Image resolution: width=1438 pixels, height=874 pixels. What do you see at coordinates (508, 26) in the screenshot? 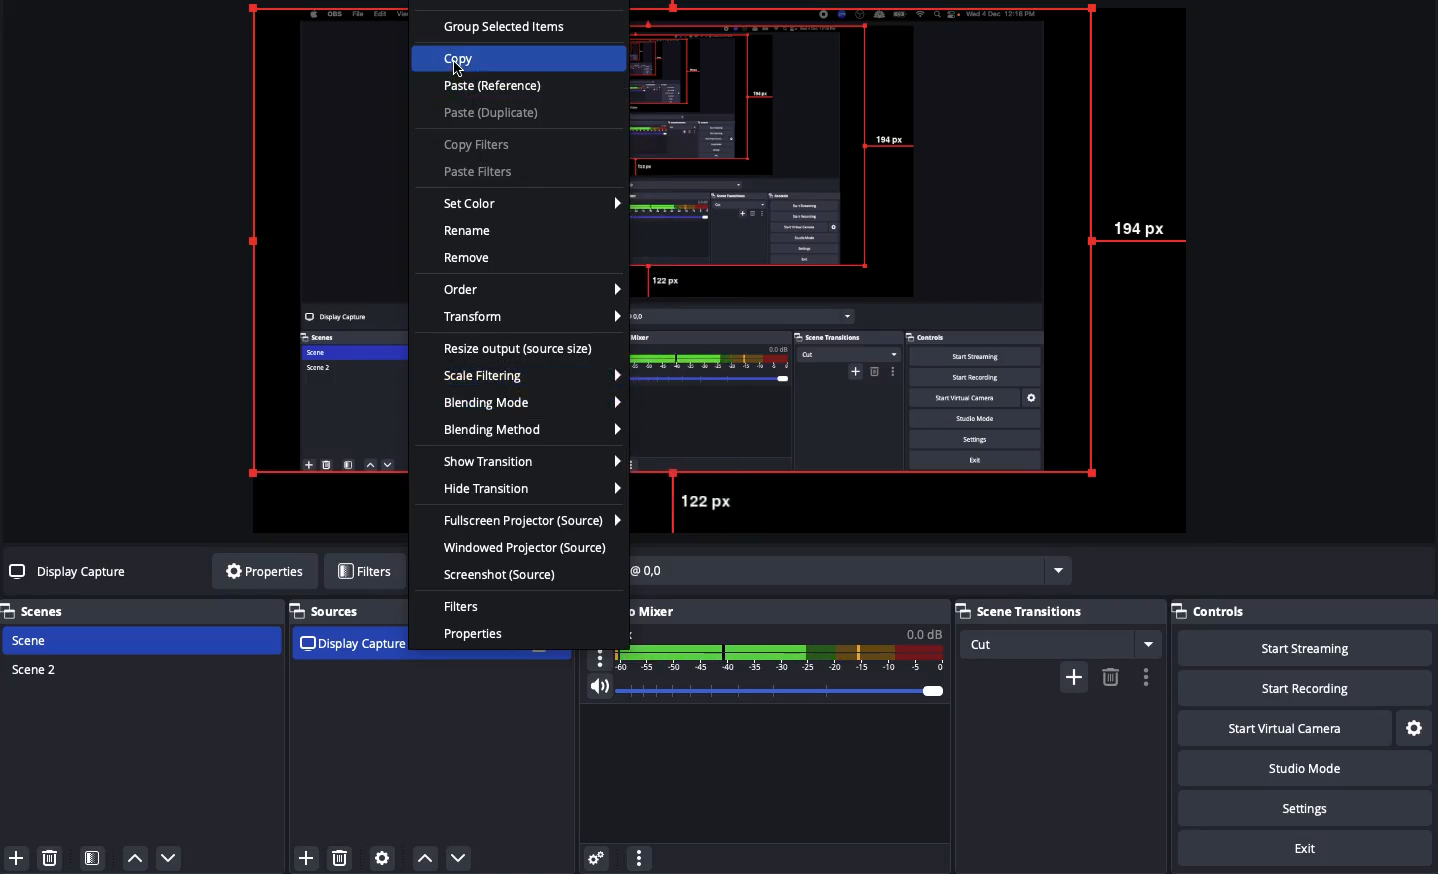
I see `Group selected items` at bounding box center [508, 26].